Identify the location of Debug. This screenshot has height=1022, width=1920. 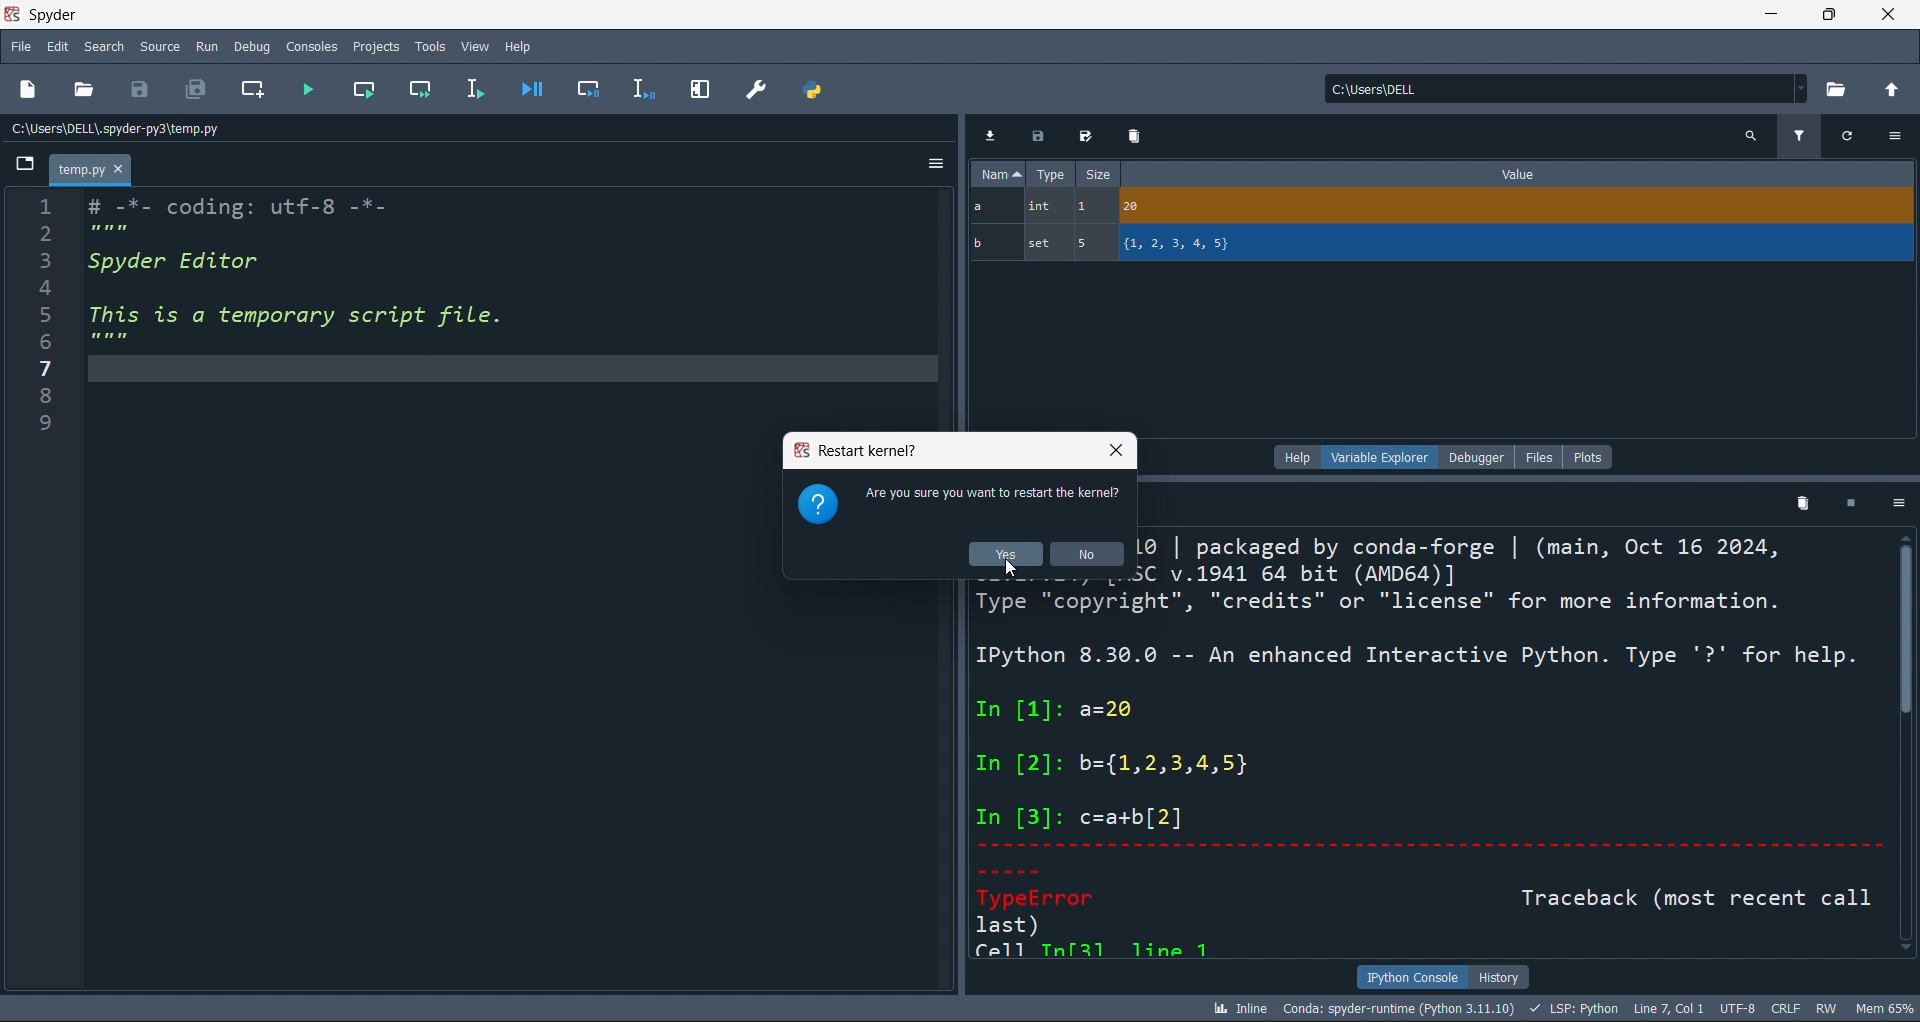
(256, 48).